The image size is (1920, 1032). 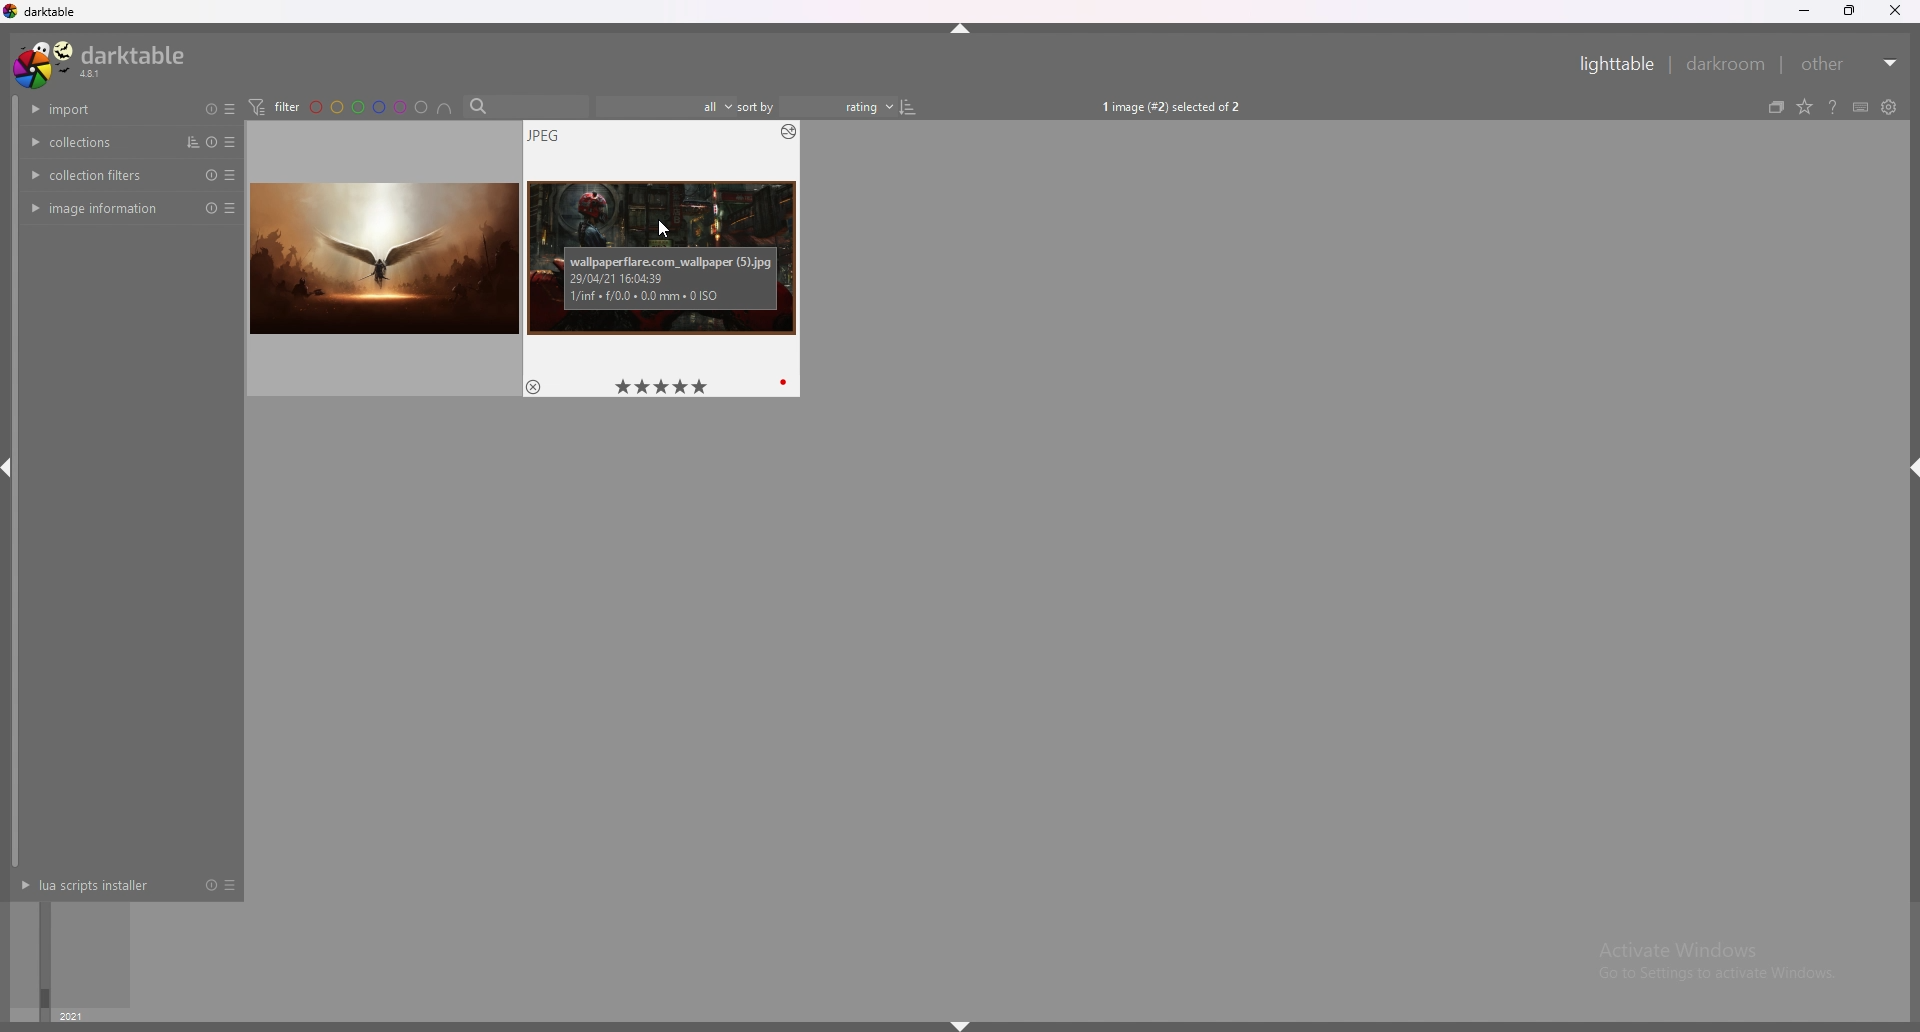 What do you see at coordinates (231, 885) in the screenshot?
I see `presets` at bounding box center [231, 885].